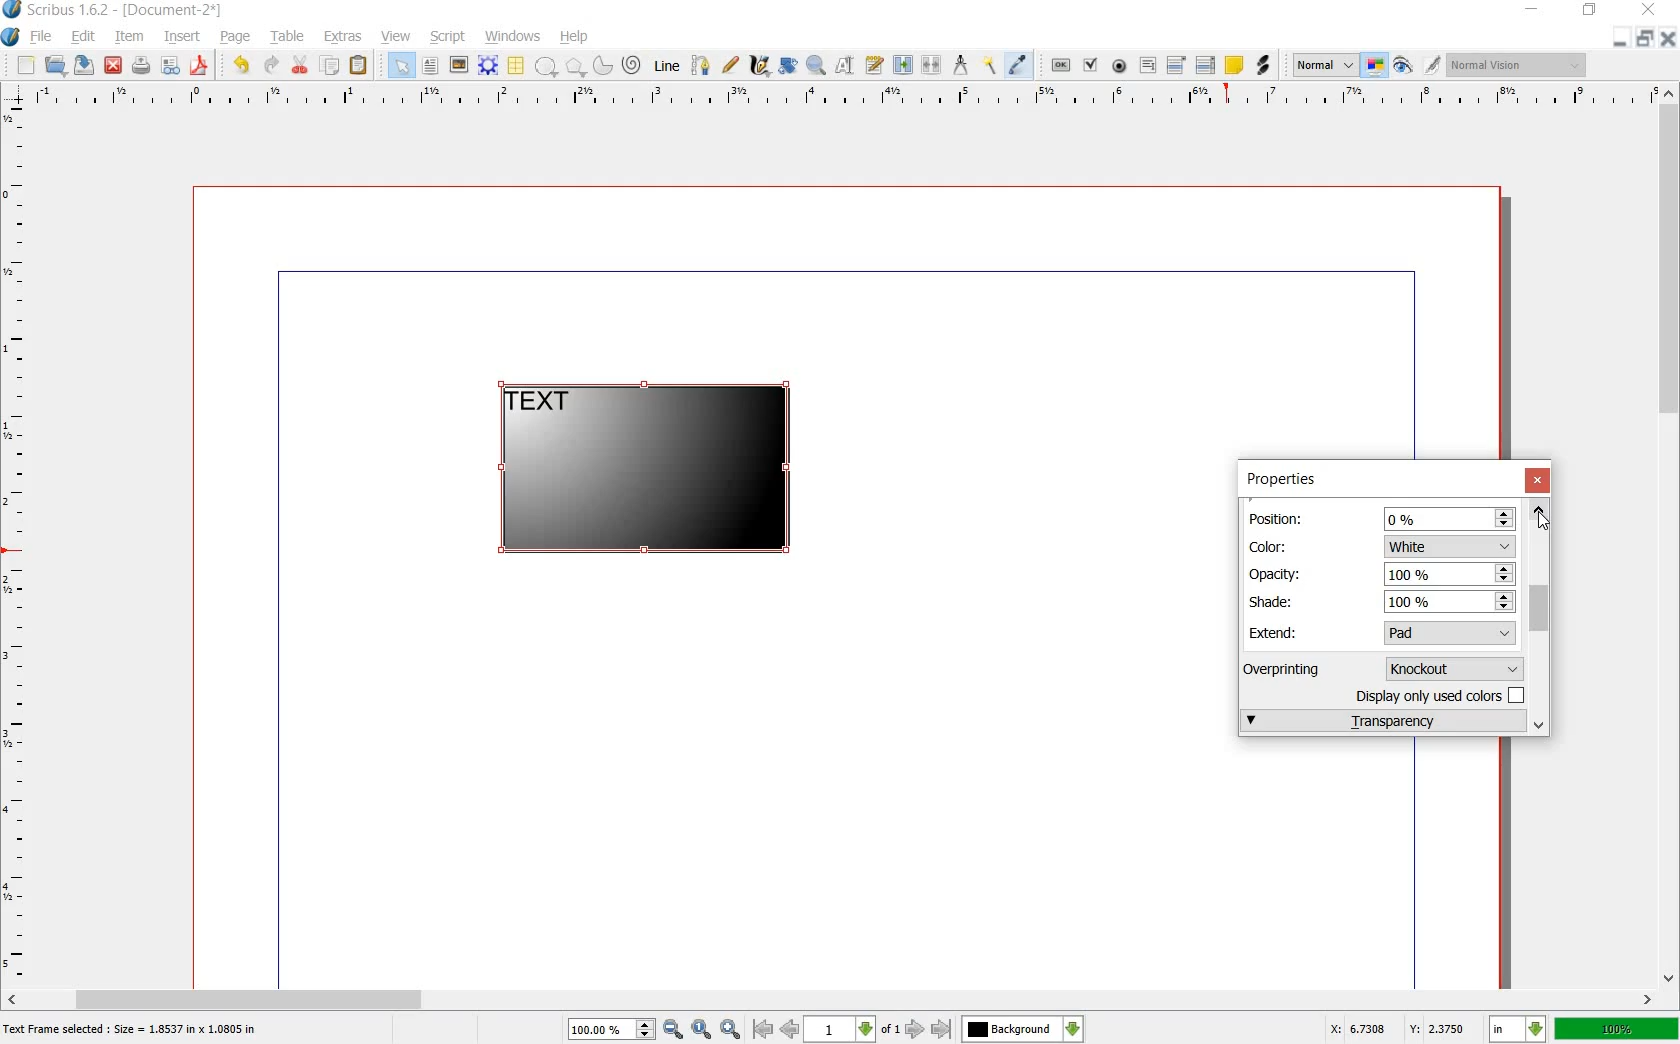 Image resolution: width=1680 pixels, height=1044 pixels. Describe the element at coordinates (832, 998) in the screenshot. I see `scroll bar` at that location.